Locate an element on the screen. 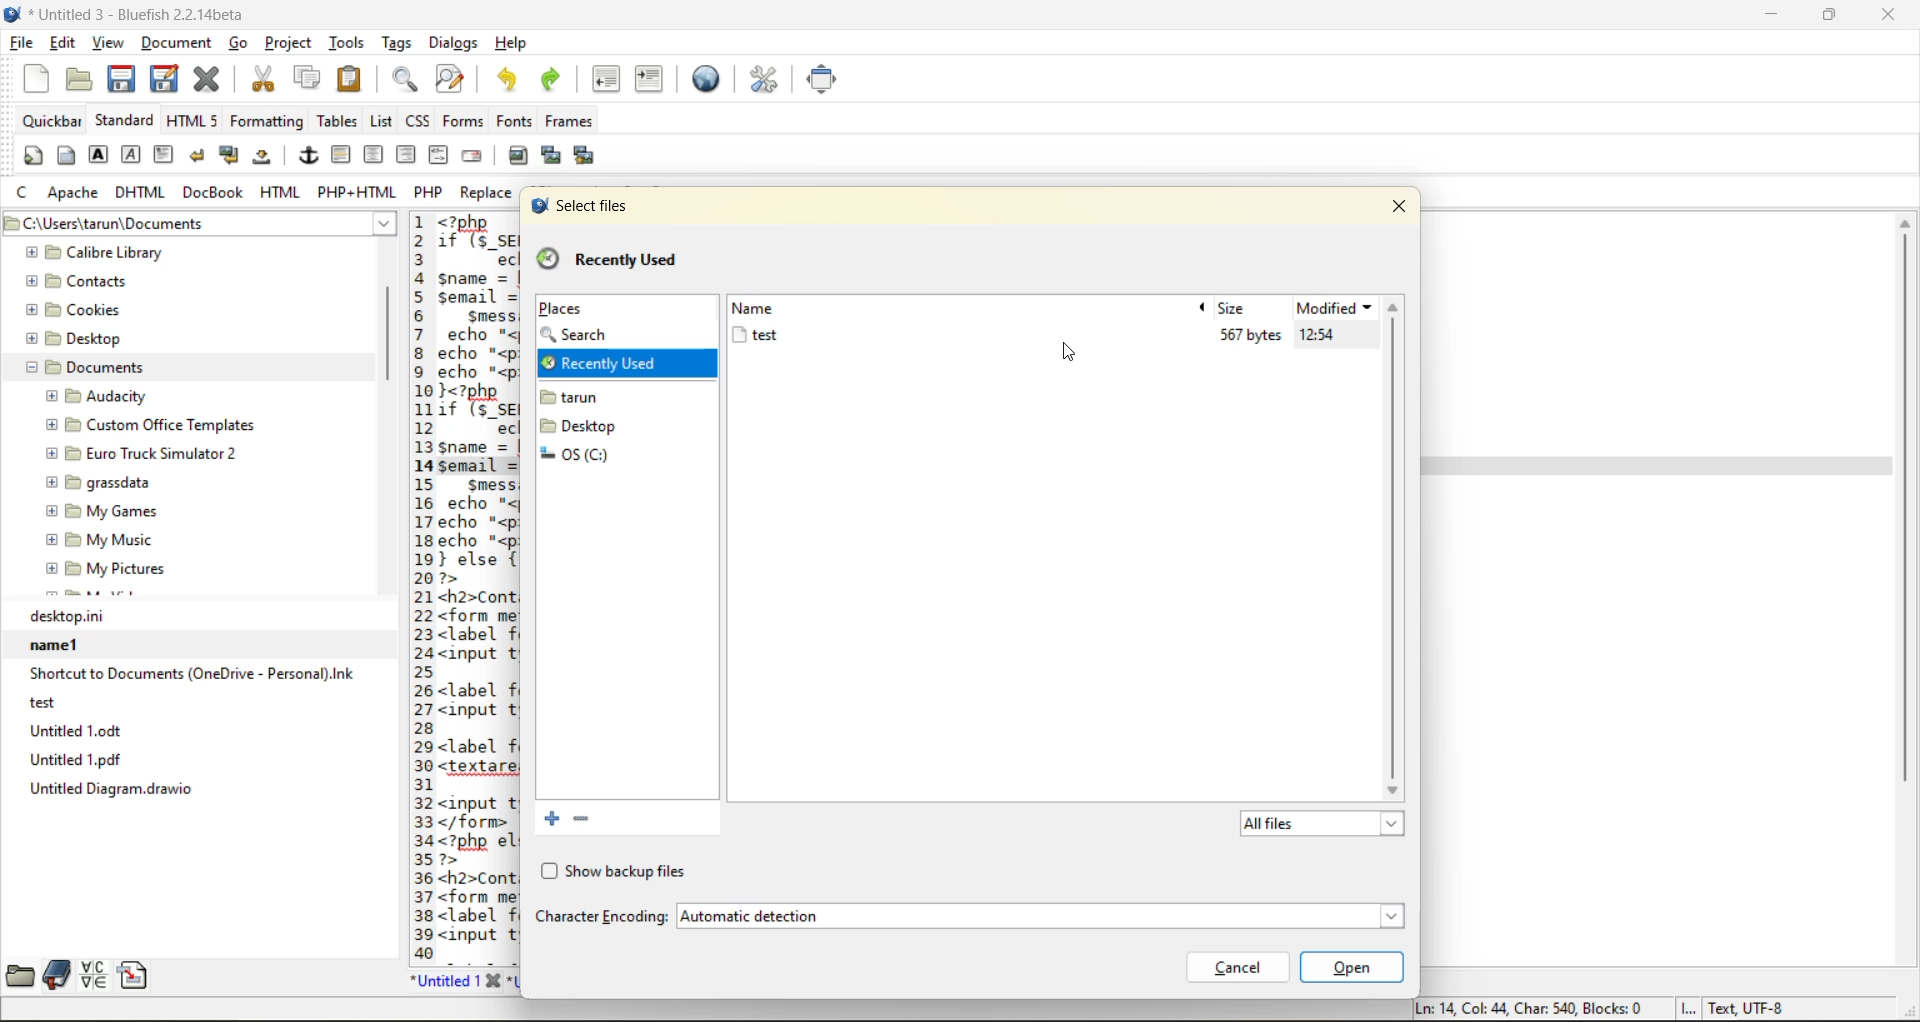 The image size is (1920, 1022). file is located at coordinates (23, 44).